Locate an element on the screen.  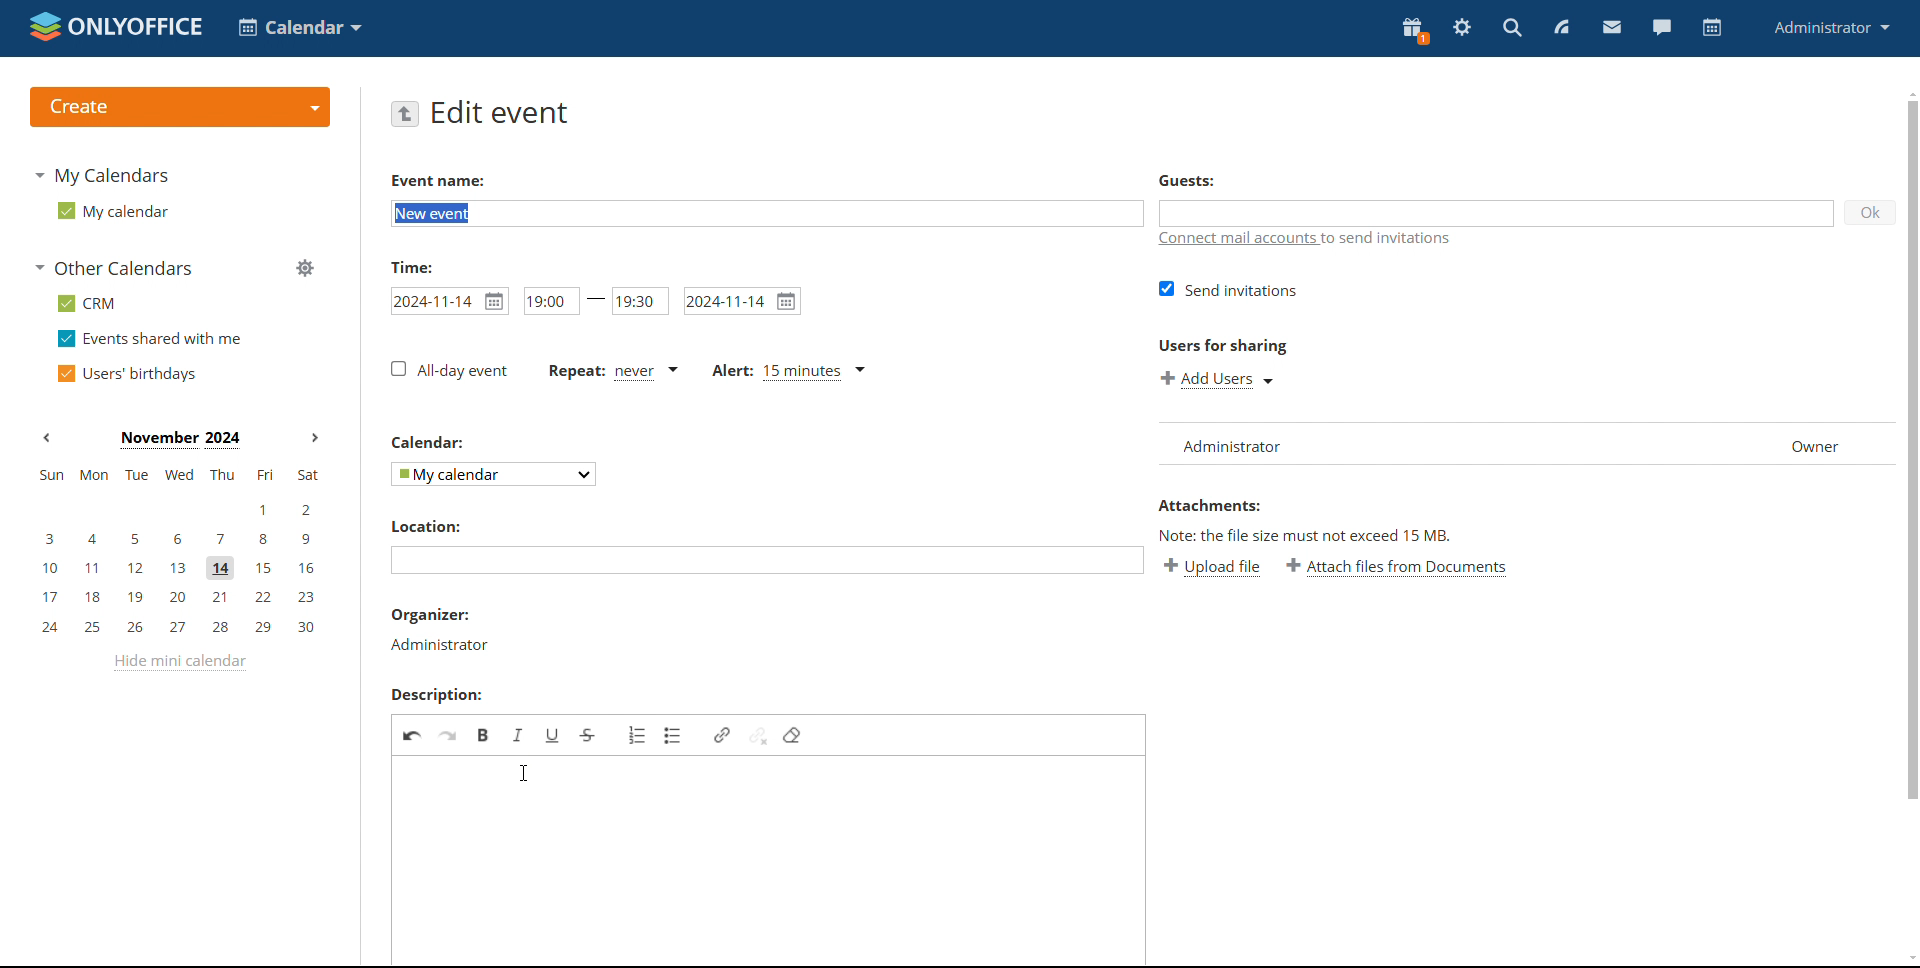
typing cursor is located at coordinates (525, 774).